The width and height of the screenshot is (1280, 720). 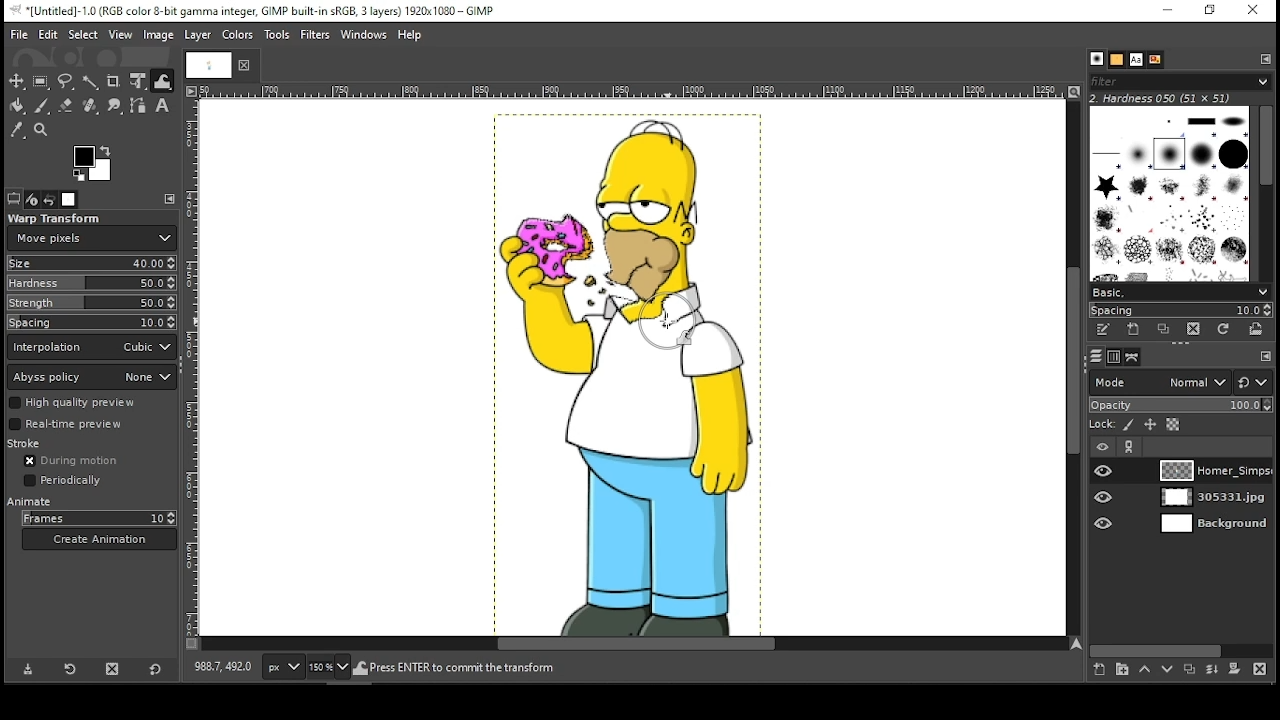 What do you see at coordinates (1269, 59) in the screenshot?
I see `edit toolbar` at bounding box center [1269, 59].